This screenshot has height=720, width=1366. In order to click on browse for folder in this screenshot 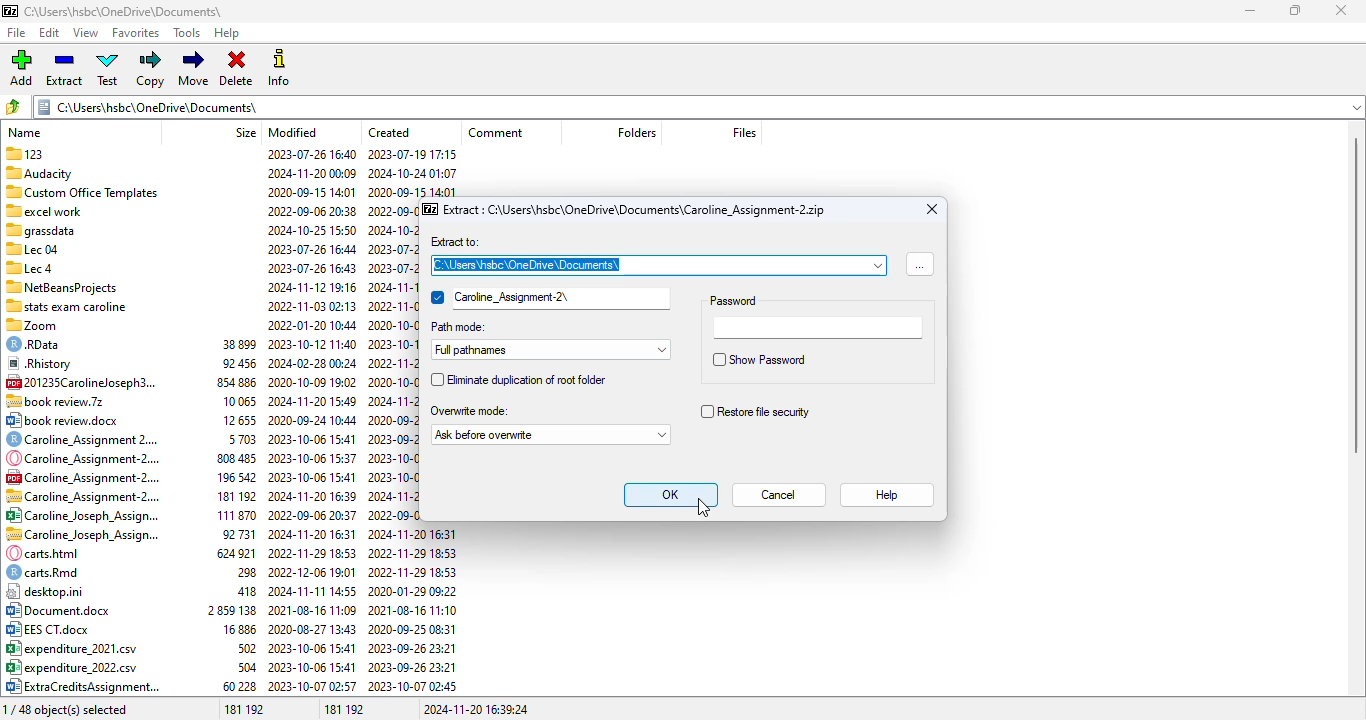, I will do `click(919, 263)`.